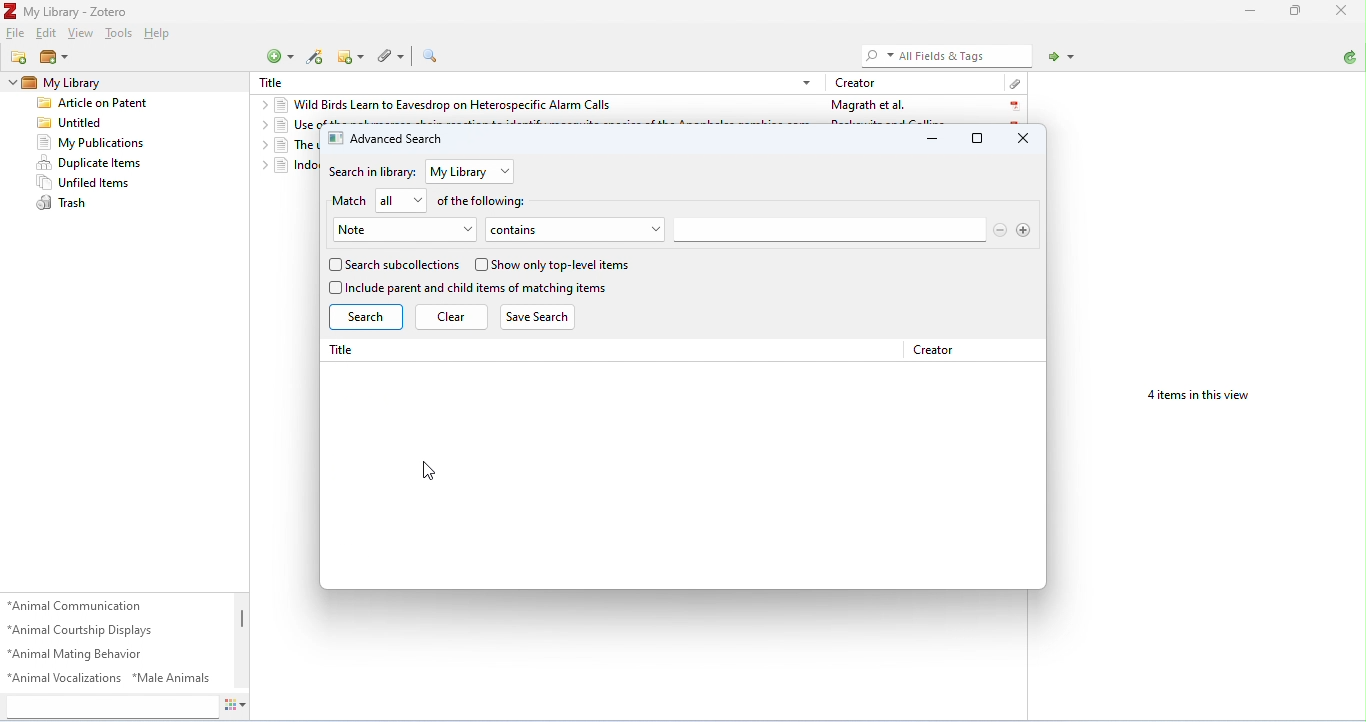 Image resolution: width=1366 pixels, height=722 pixels. Describe the element at coordinates (83, 631) in the screenshot. I see `animal courtship displays` at that location.